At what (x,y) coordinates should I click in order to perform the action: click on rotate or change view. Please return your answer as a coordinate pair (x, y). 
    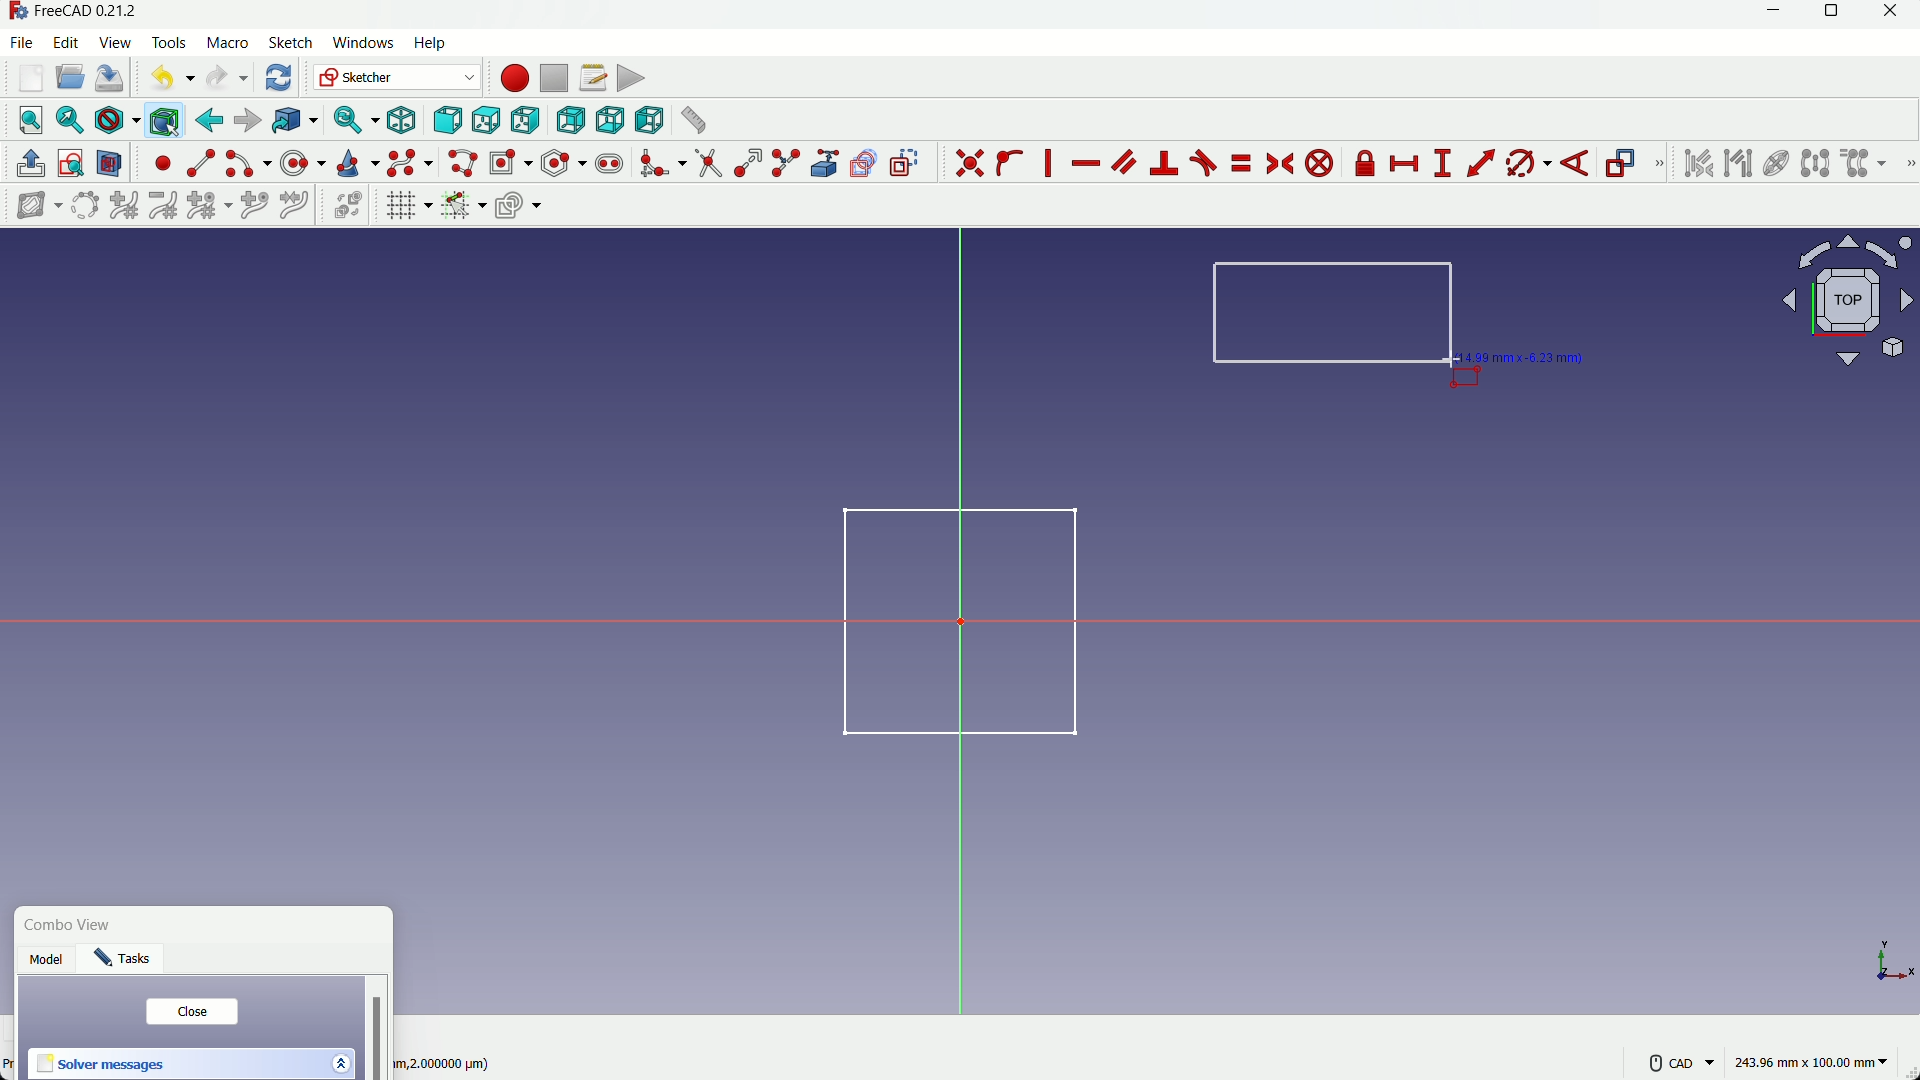
    Looking at the image, I should click on (1849, 299).